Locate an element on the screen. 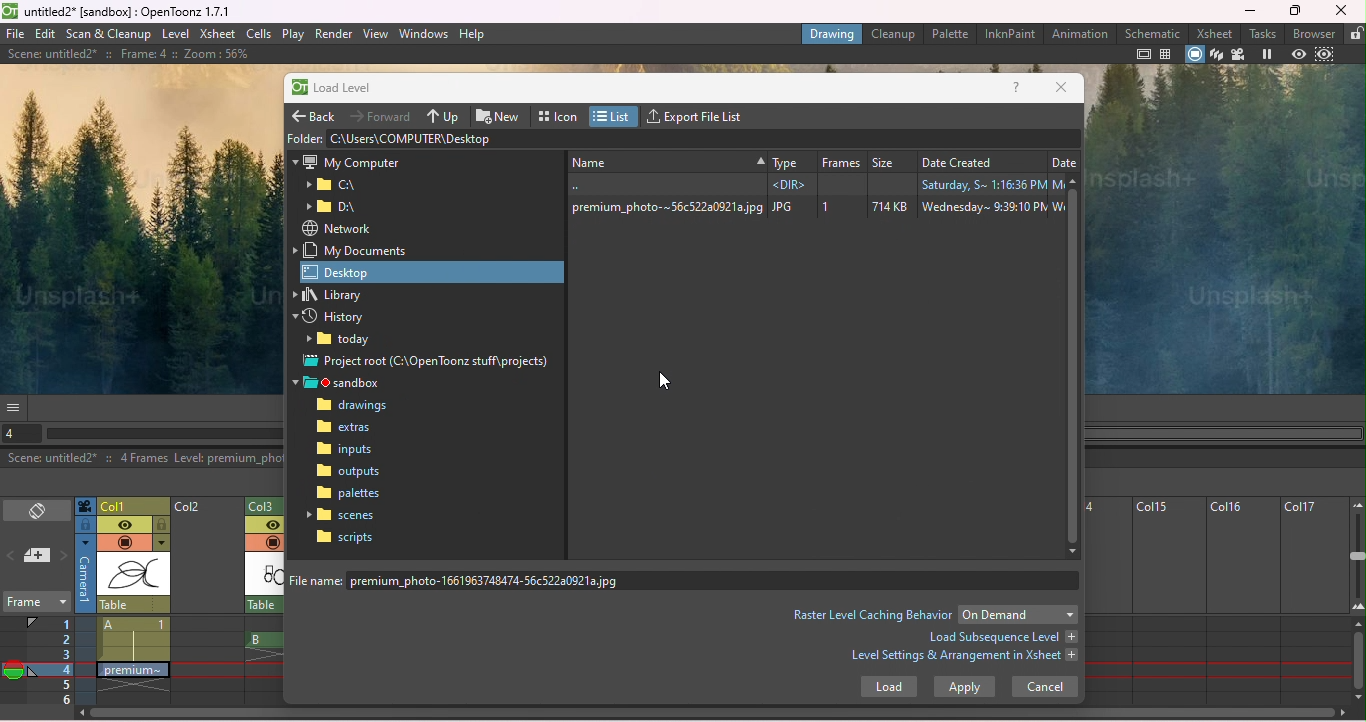  apply is located at coordinates (964, 687).